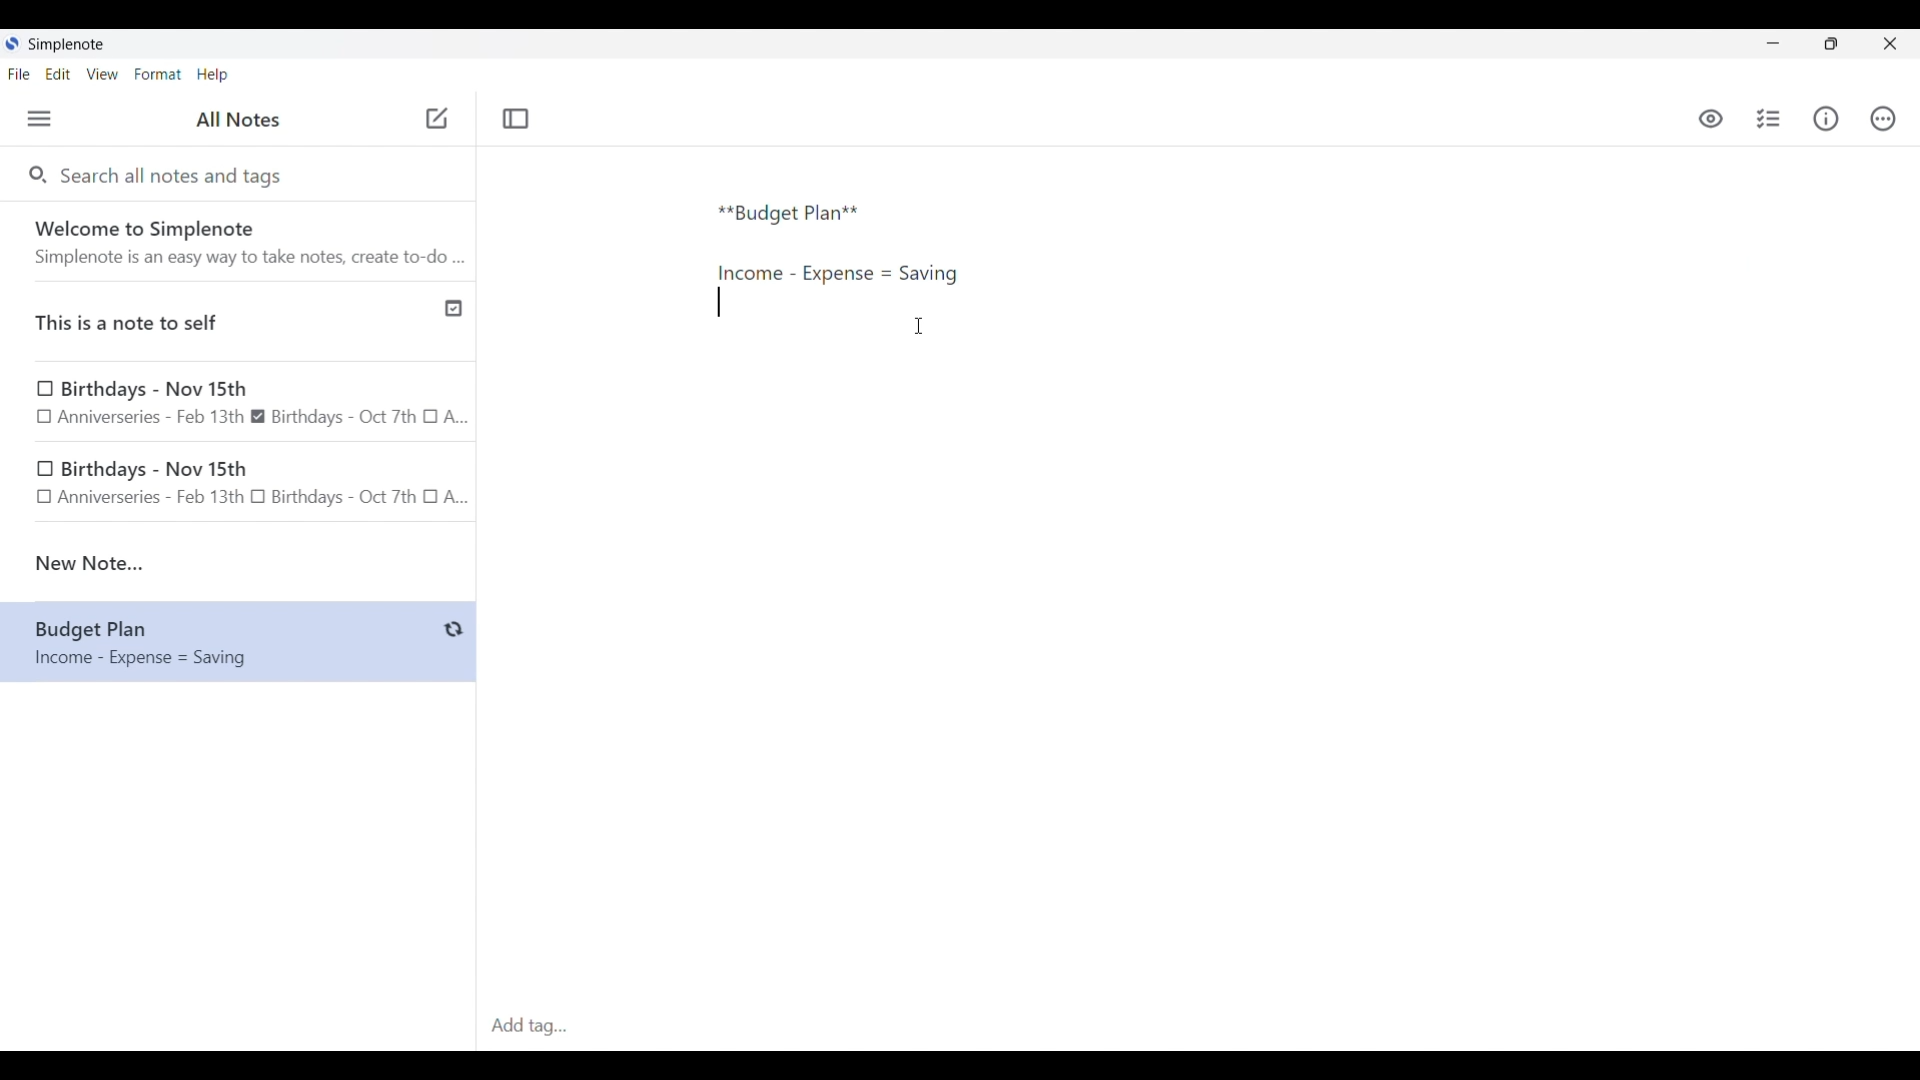  What do you see at coordinates (1770, 119) in the screenshot?
I see `Insert checklist` at bounding box center [1770, 119].